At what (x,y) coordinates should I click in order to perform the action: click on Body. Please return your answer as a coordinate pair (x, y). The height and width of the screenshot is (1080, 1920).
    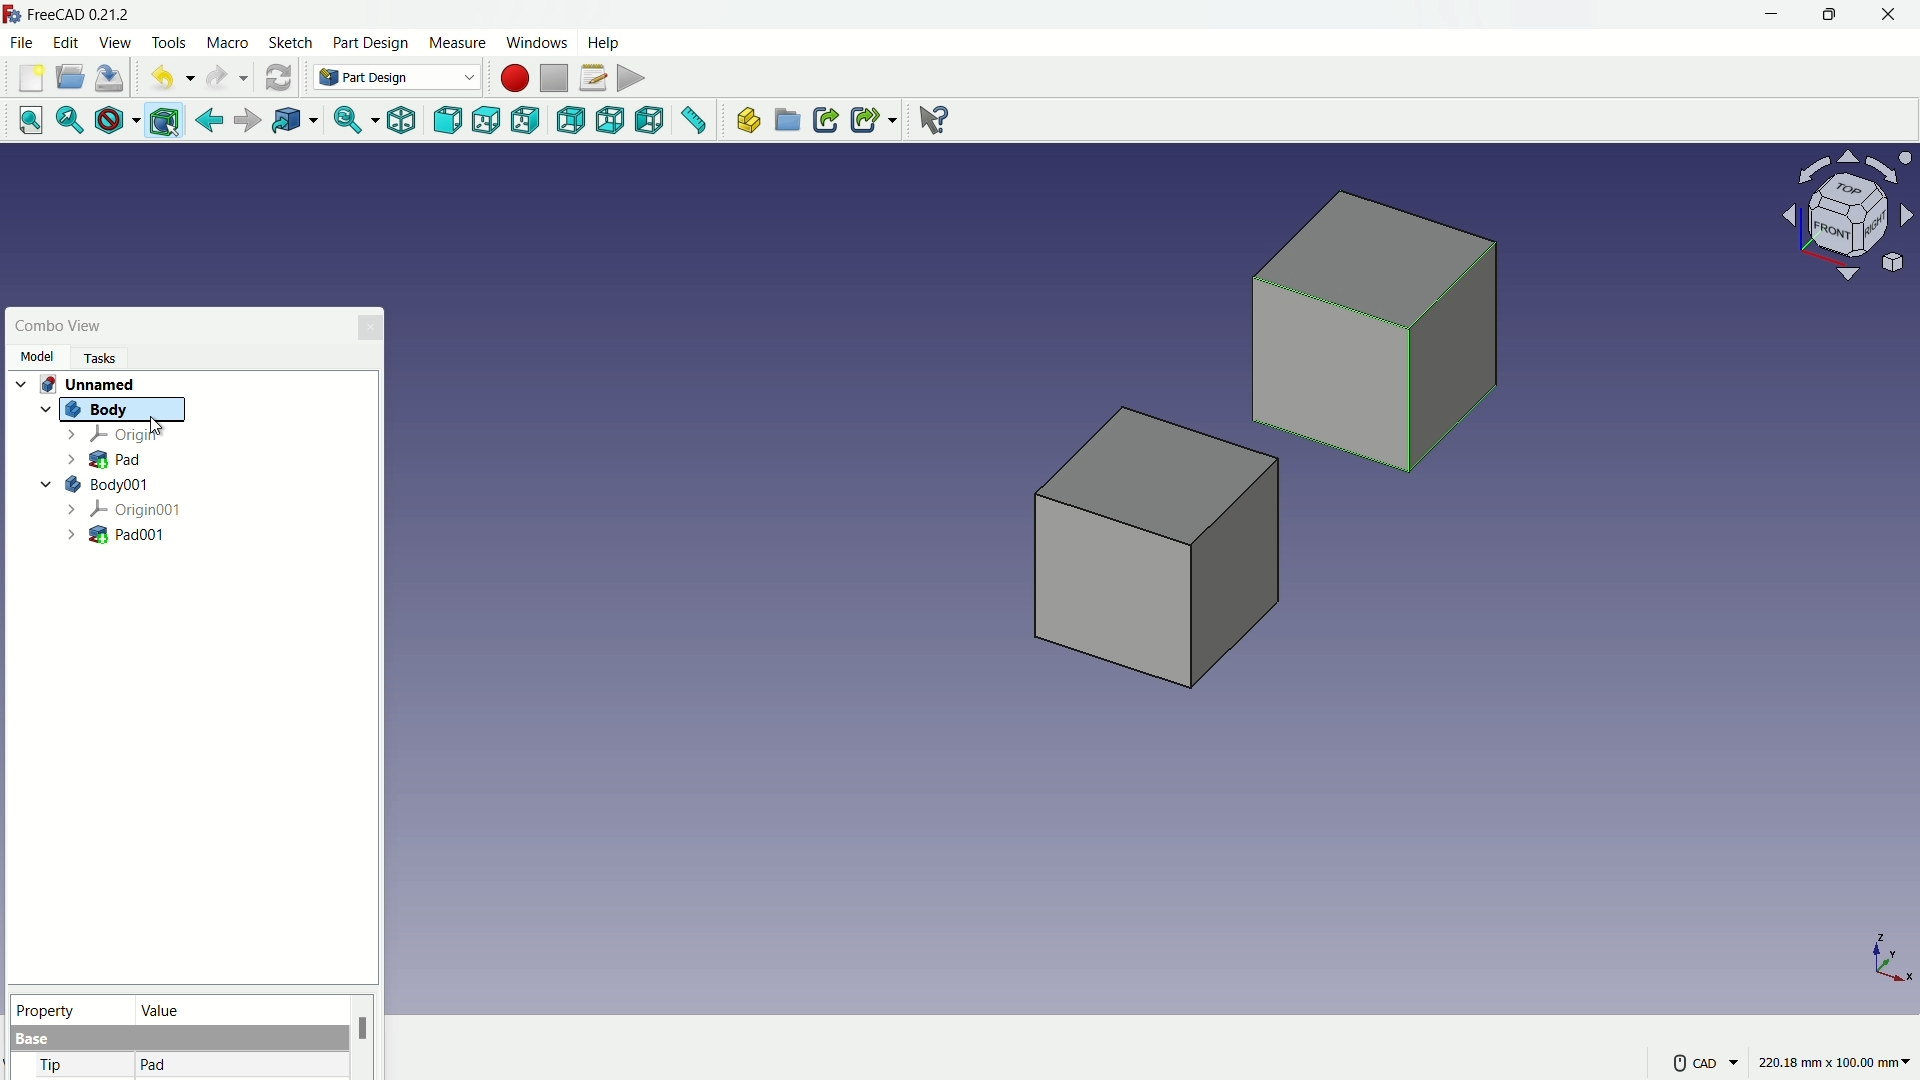
    Looking at the image, I should click on (89, 408).